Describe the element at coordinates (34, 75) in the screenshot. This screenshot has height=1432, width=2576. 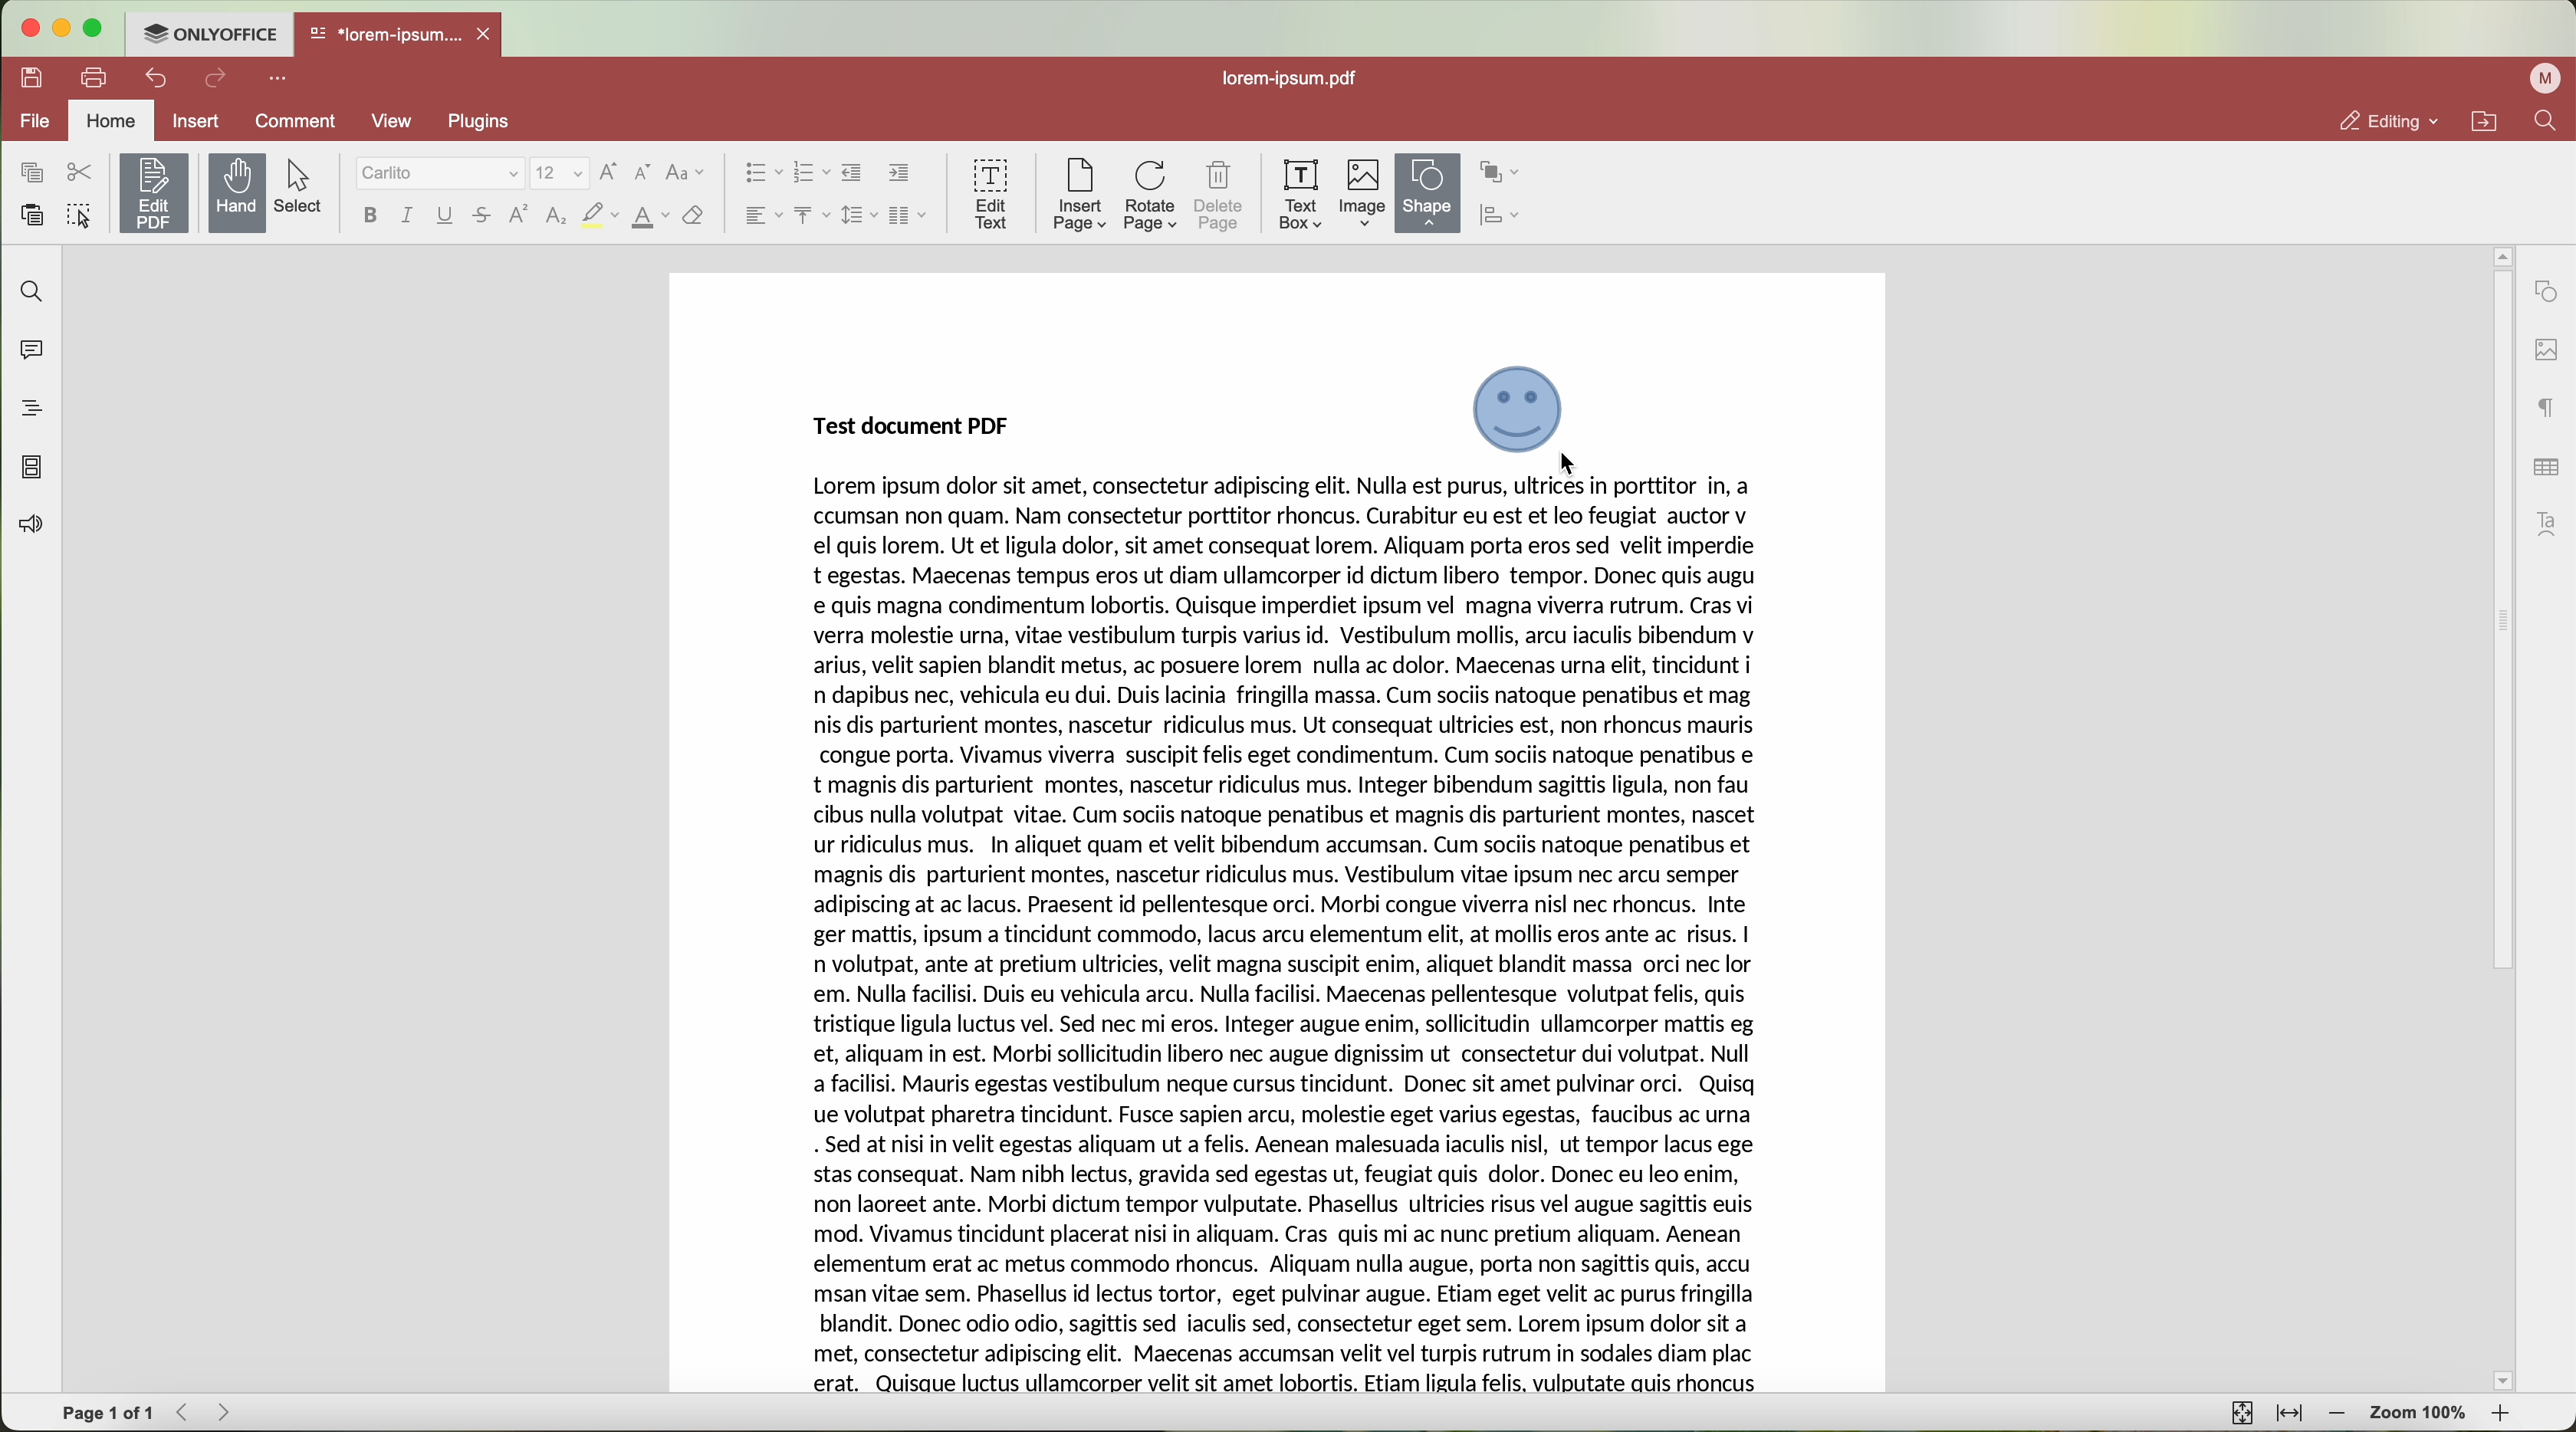
I see `save` at that location.